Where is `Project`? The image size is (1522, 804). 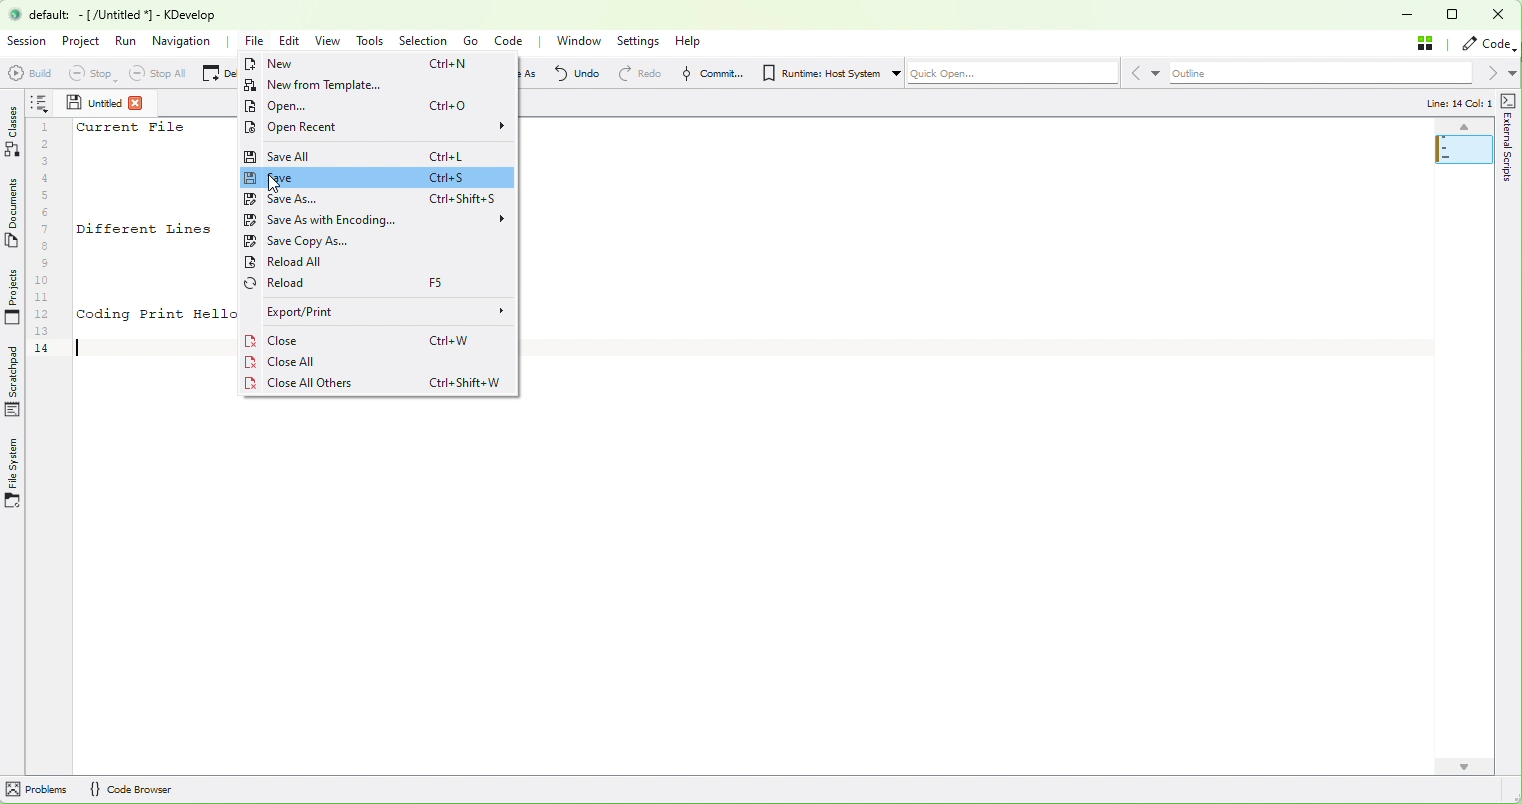 Project is located at coordinates (82, 42).